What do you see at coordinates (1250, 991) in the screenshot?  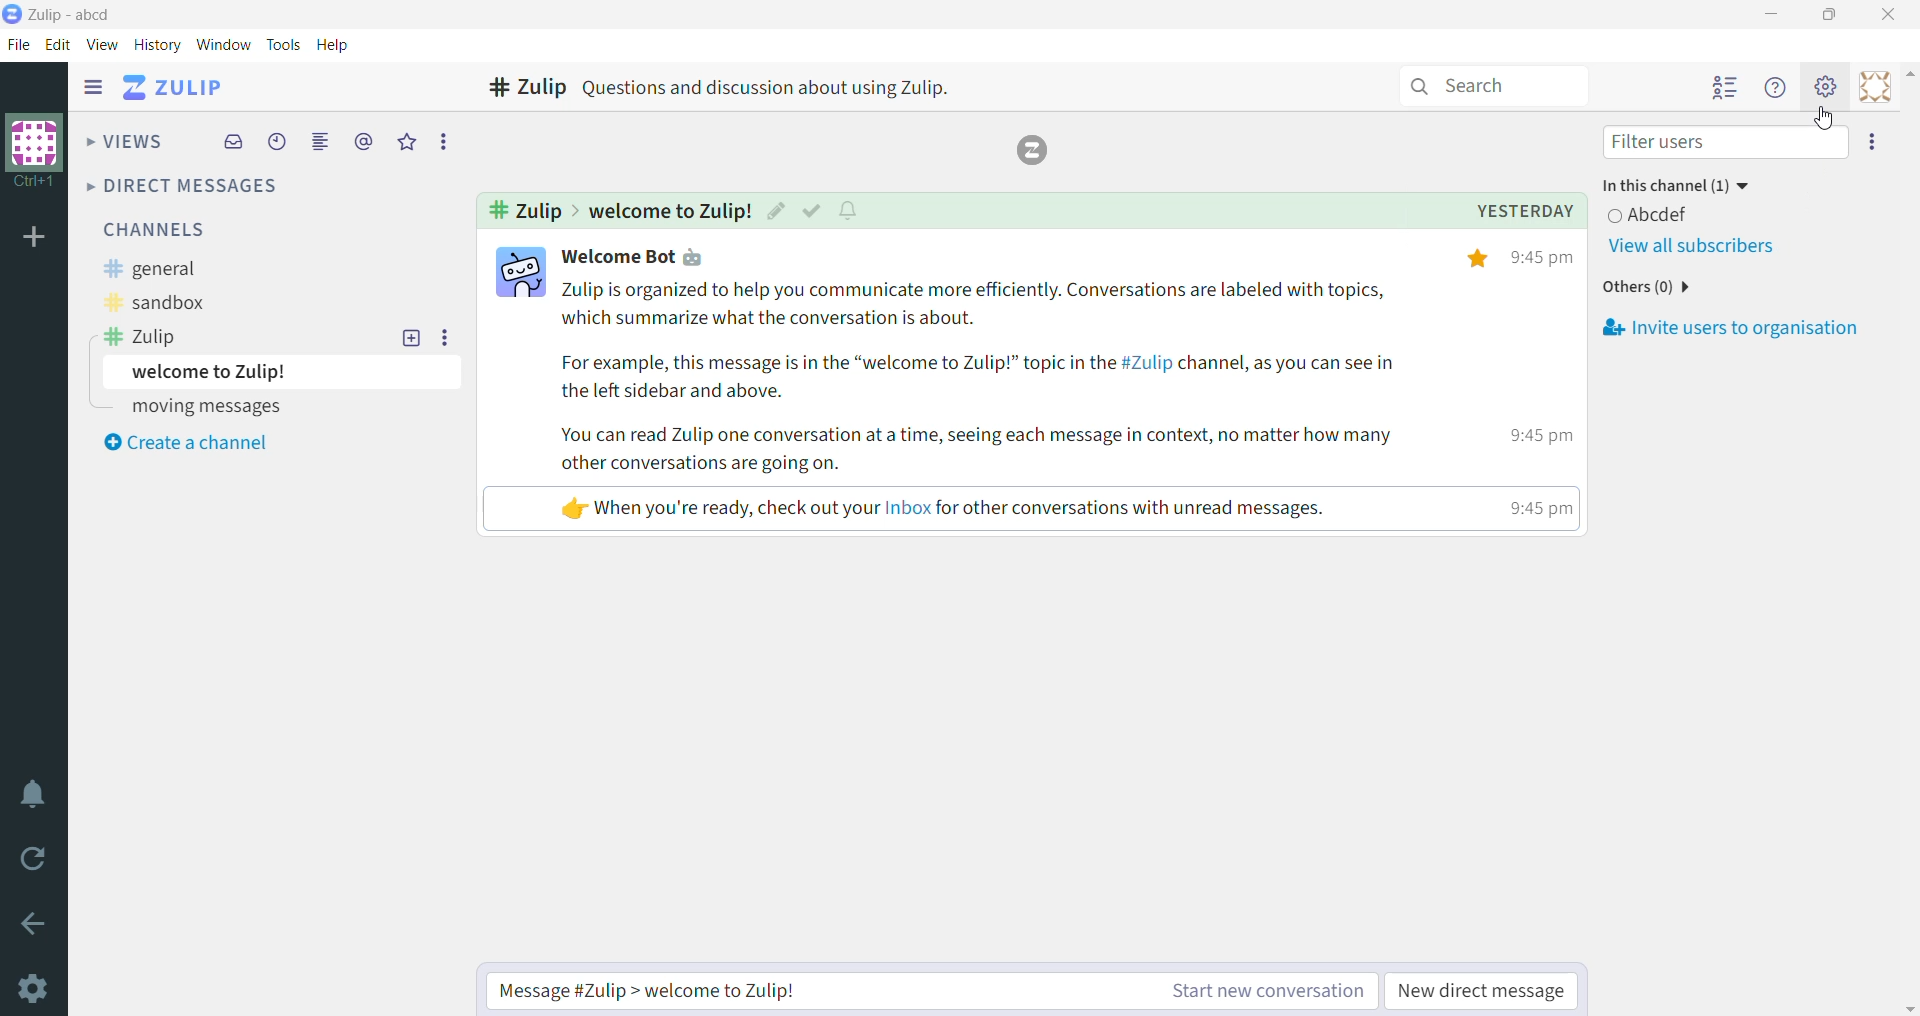 I see `Start new conversation` at bounding box center [1250, 991].